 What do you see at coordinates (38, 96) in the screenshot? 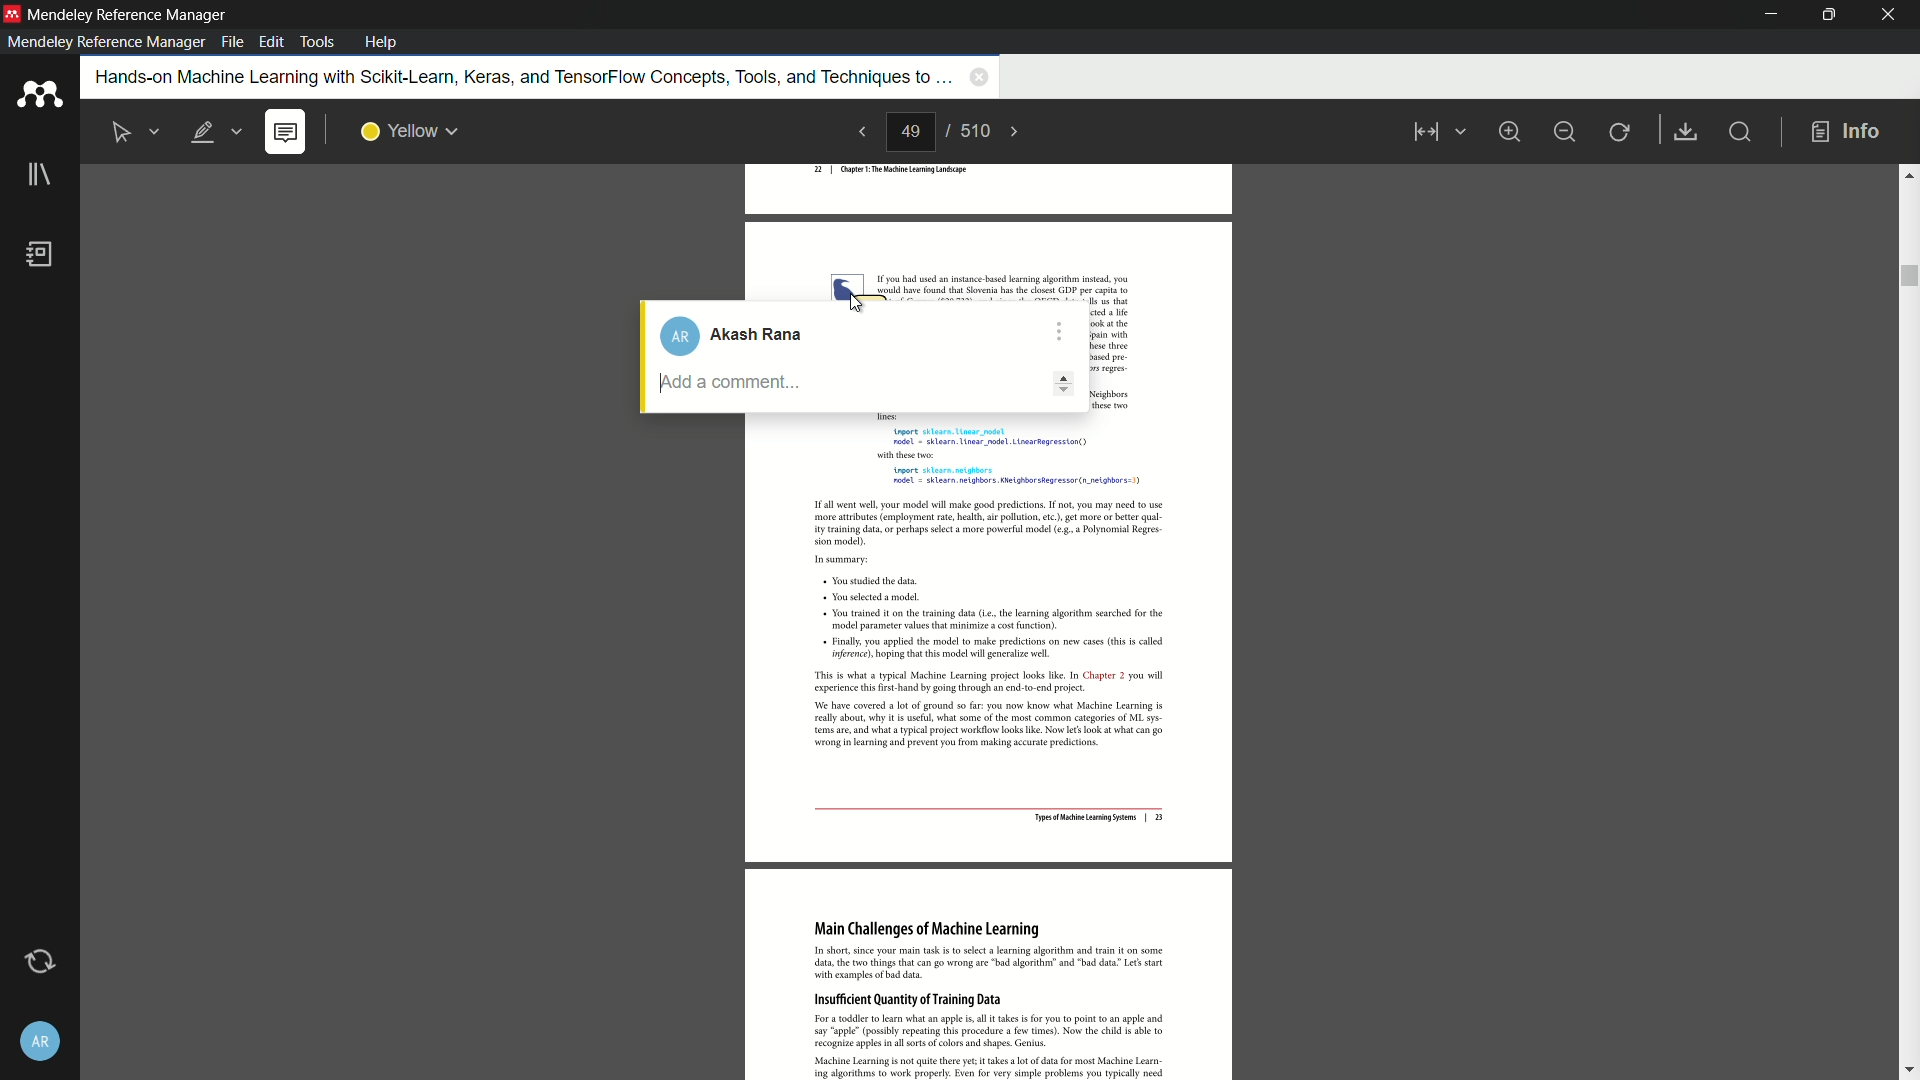
I see `app icon` at bounding box center [38, 96].